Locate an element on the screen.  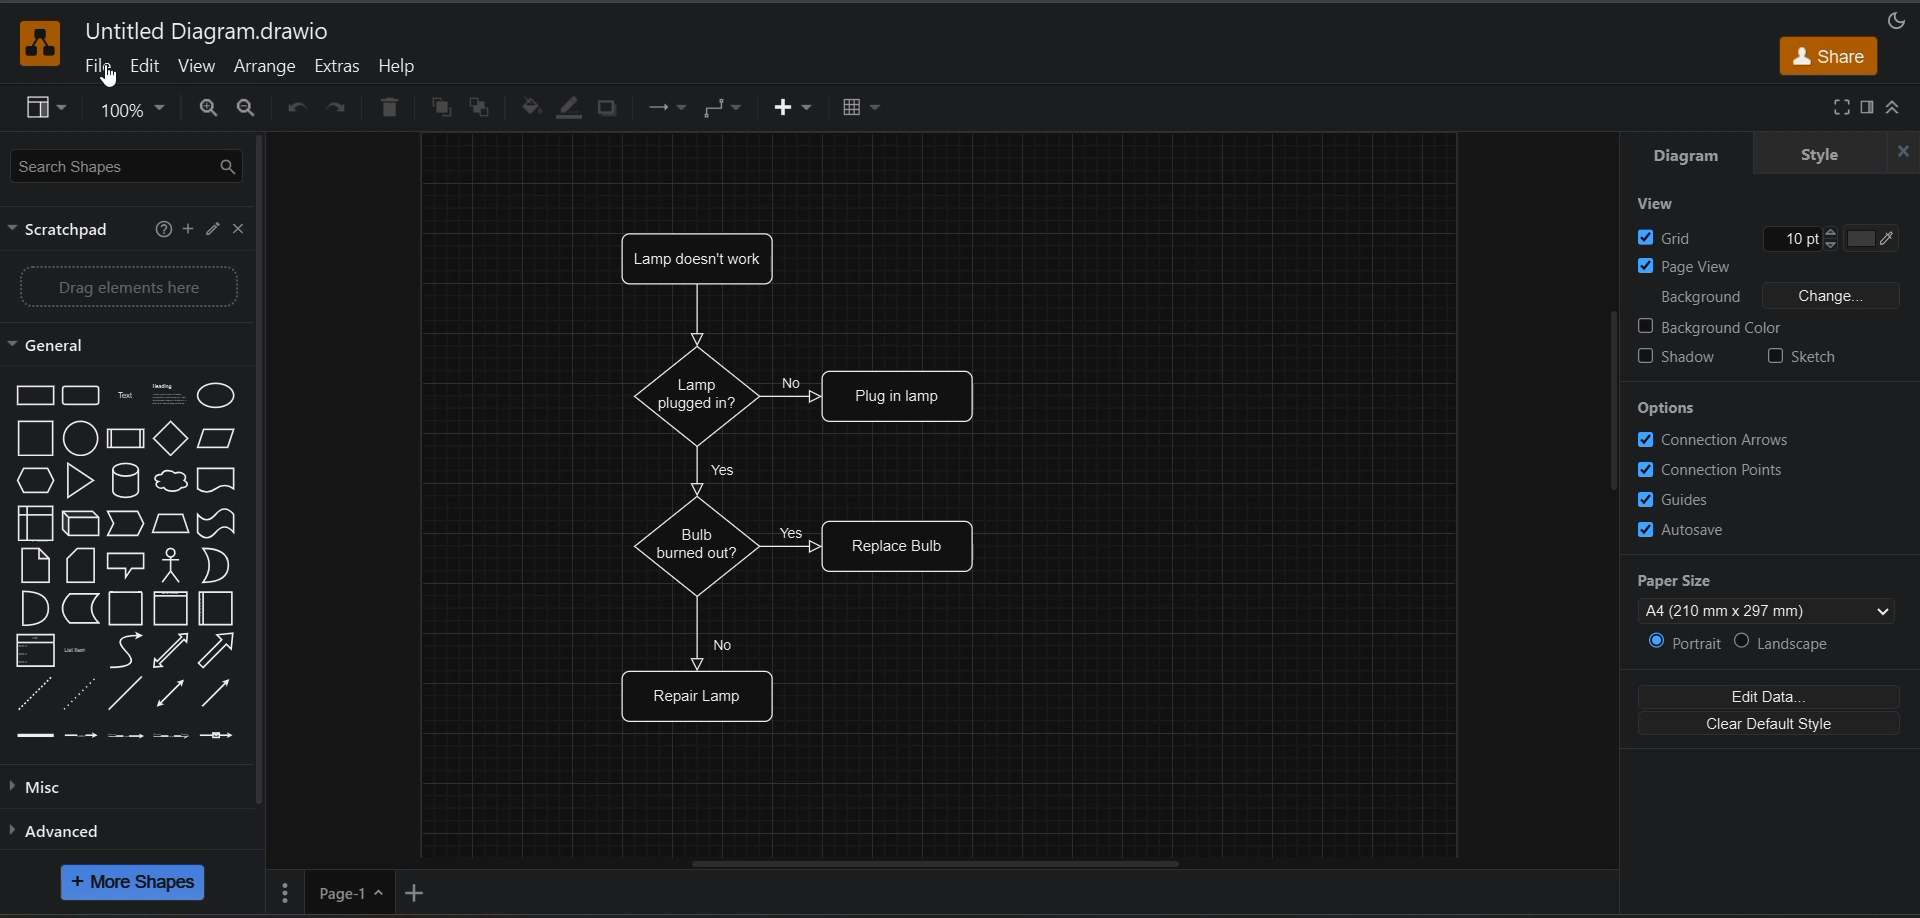
drag elements is located at coordinates (124, 290).